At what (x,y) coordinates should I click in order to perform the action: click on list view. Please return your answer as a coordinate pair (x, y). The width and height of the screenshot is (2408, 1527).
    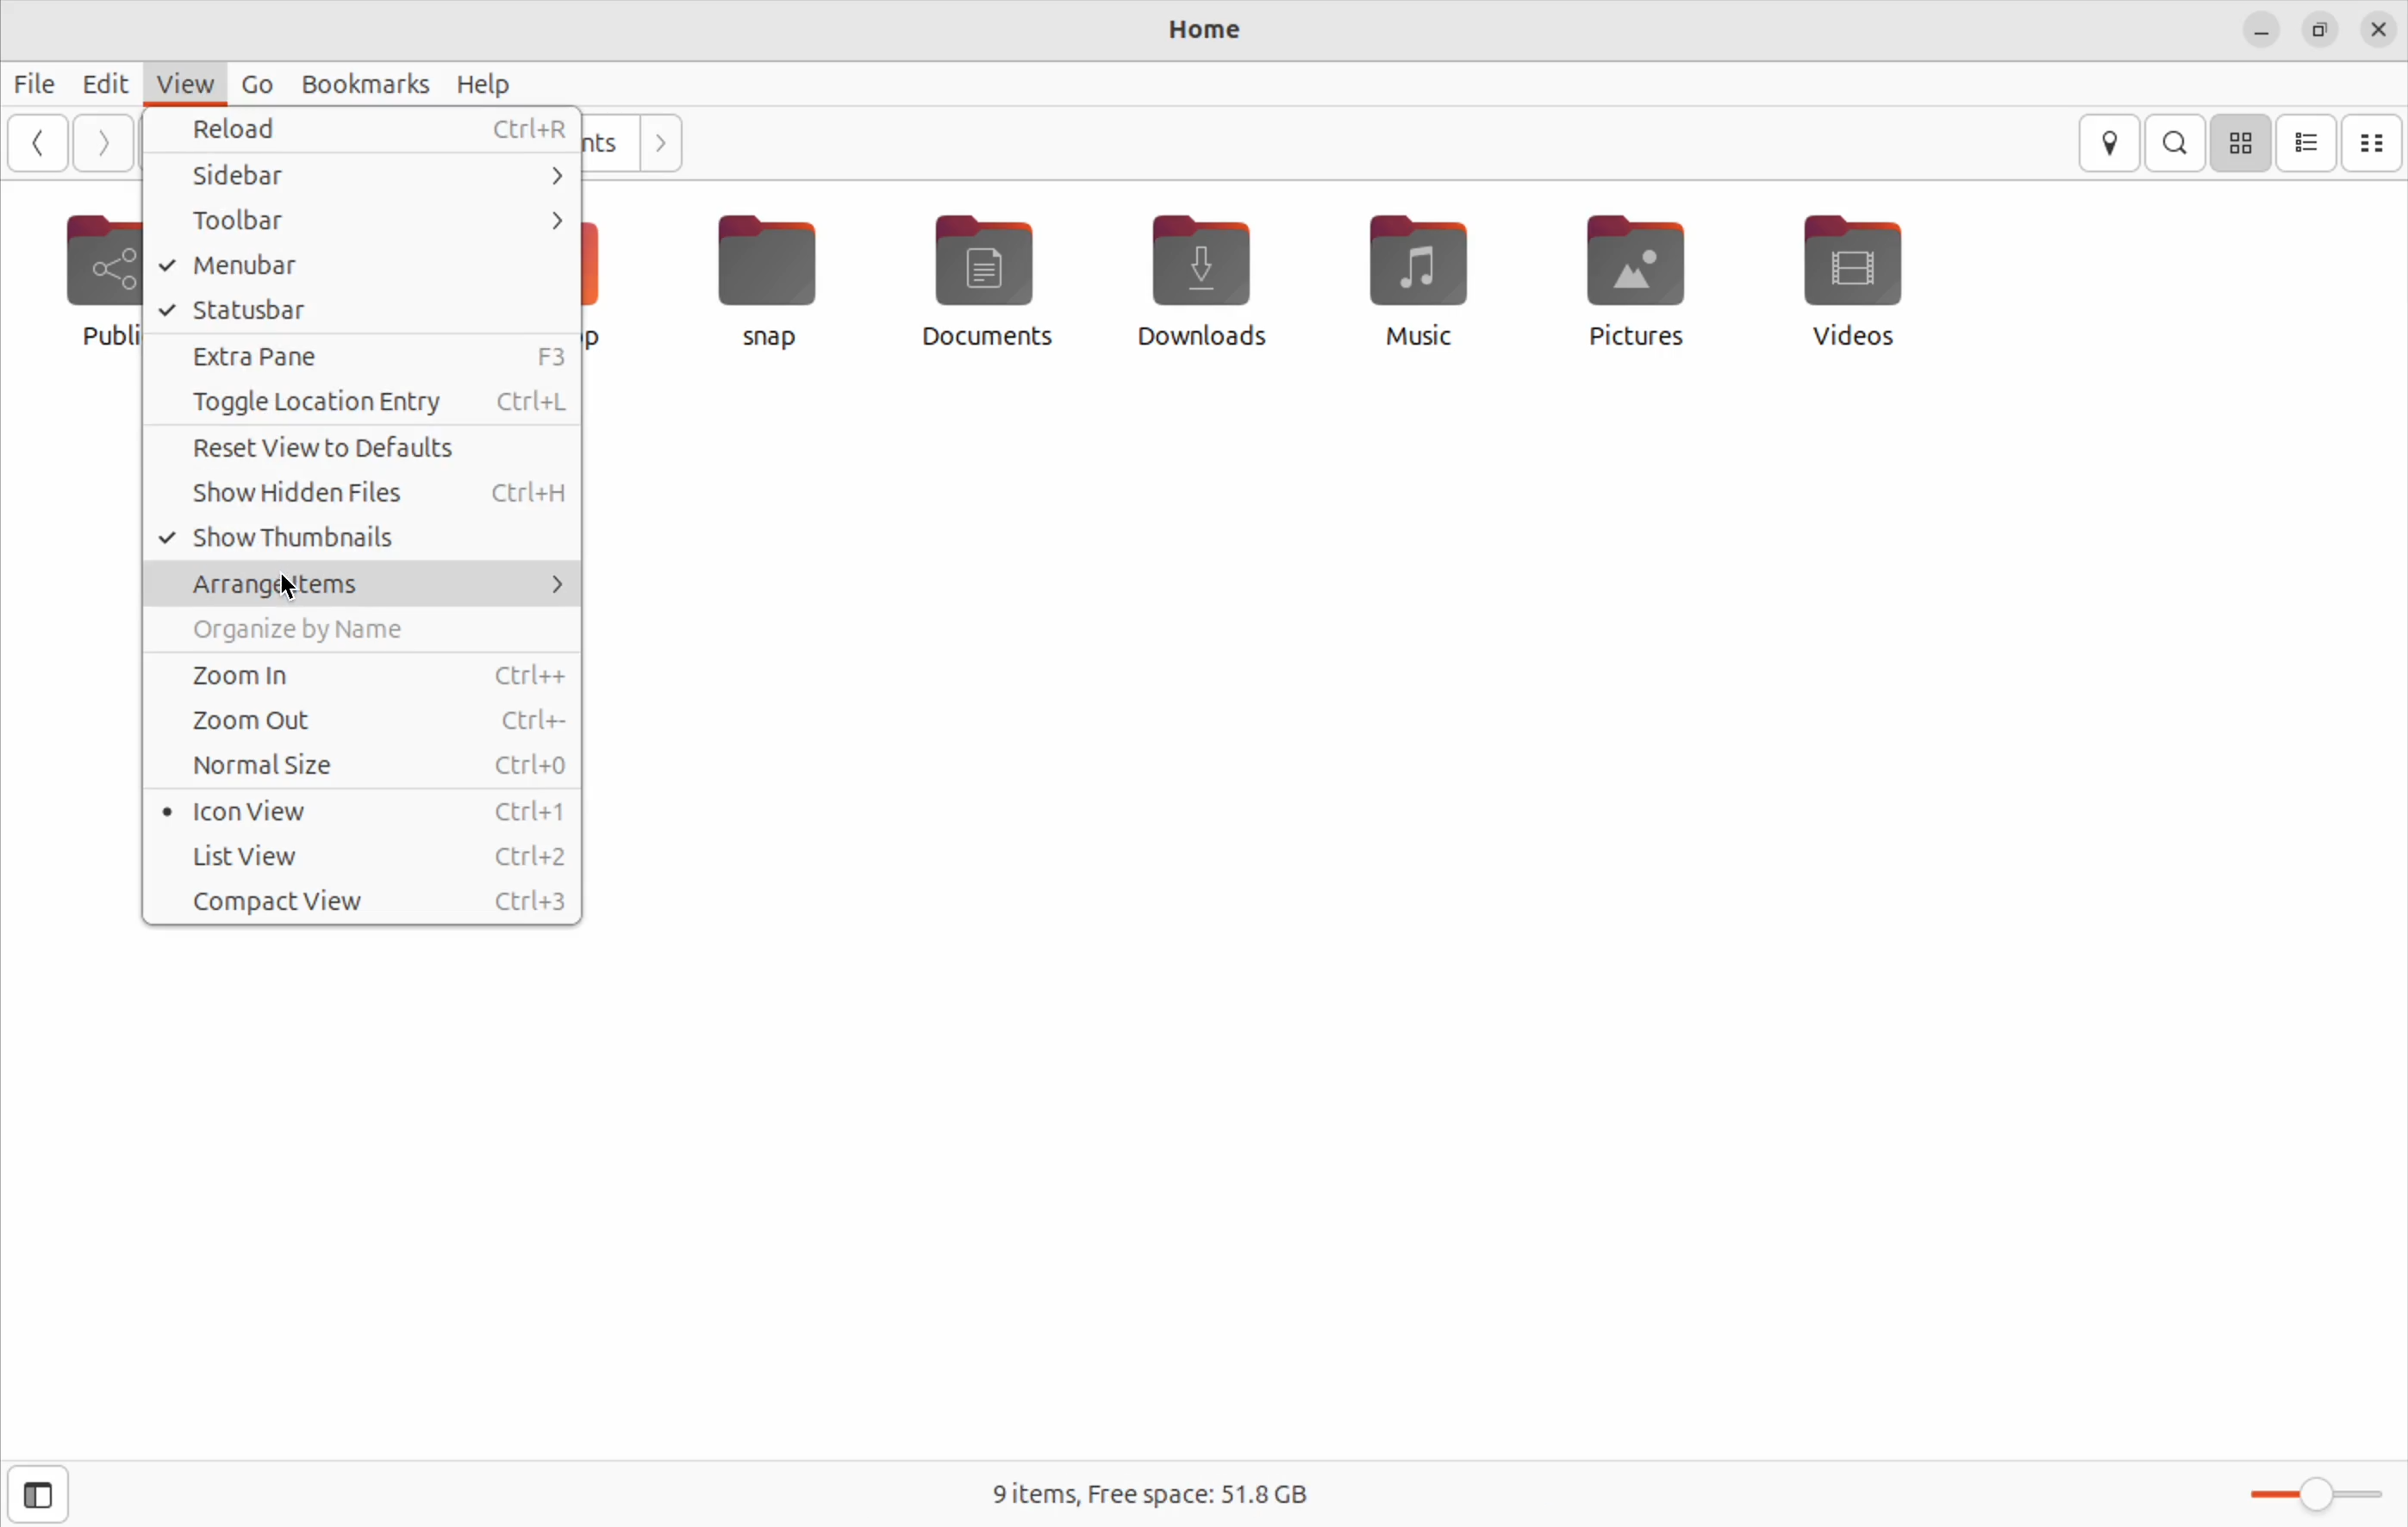
    Looking at the image, I should click on (362, 853).